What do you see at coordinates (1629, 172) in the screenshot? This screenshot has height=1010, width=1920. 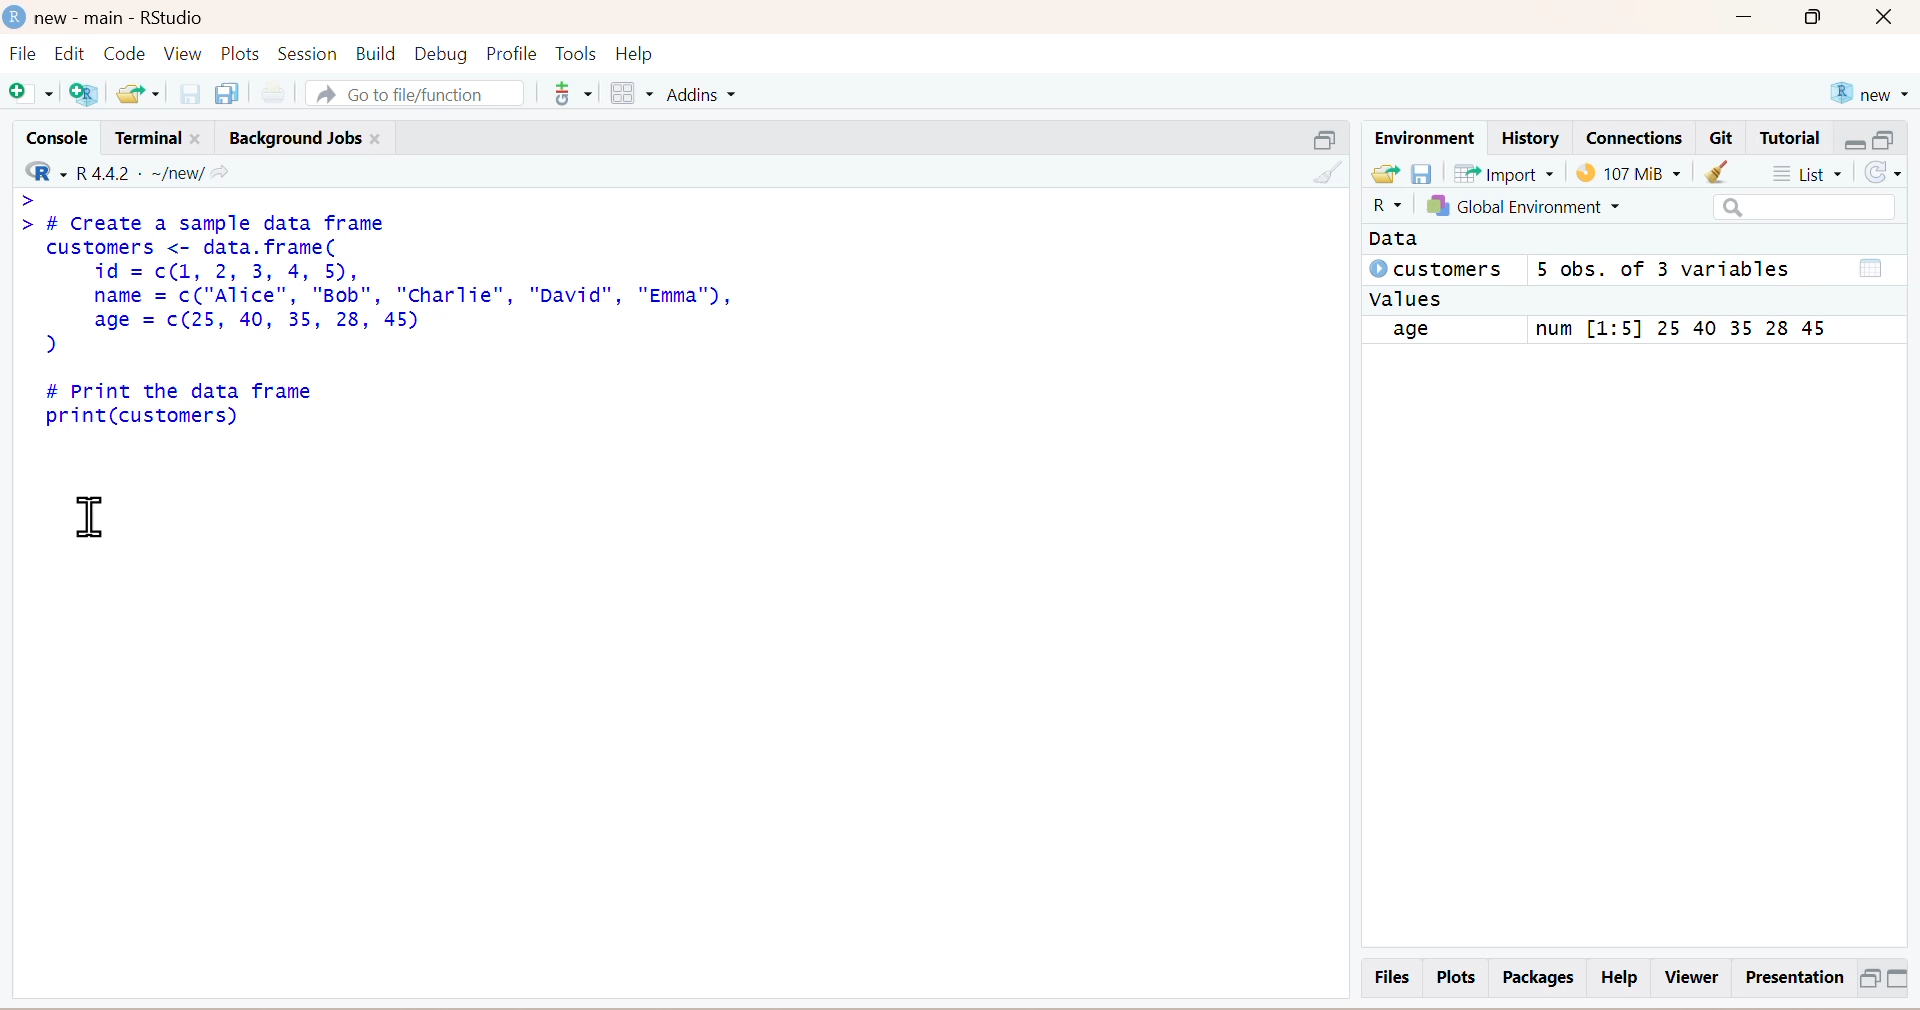 I see `107 MB` at bounding box center [1629, 172].